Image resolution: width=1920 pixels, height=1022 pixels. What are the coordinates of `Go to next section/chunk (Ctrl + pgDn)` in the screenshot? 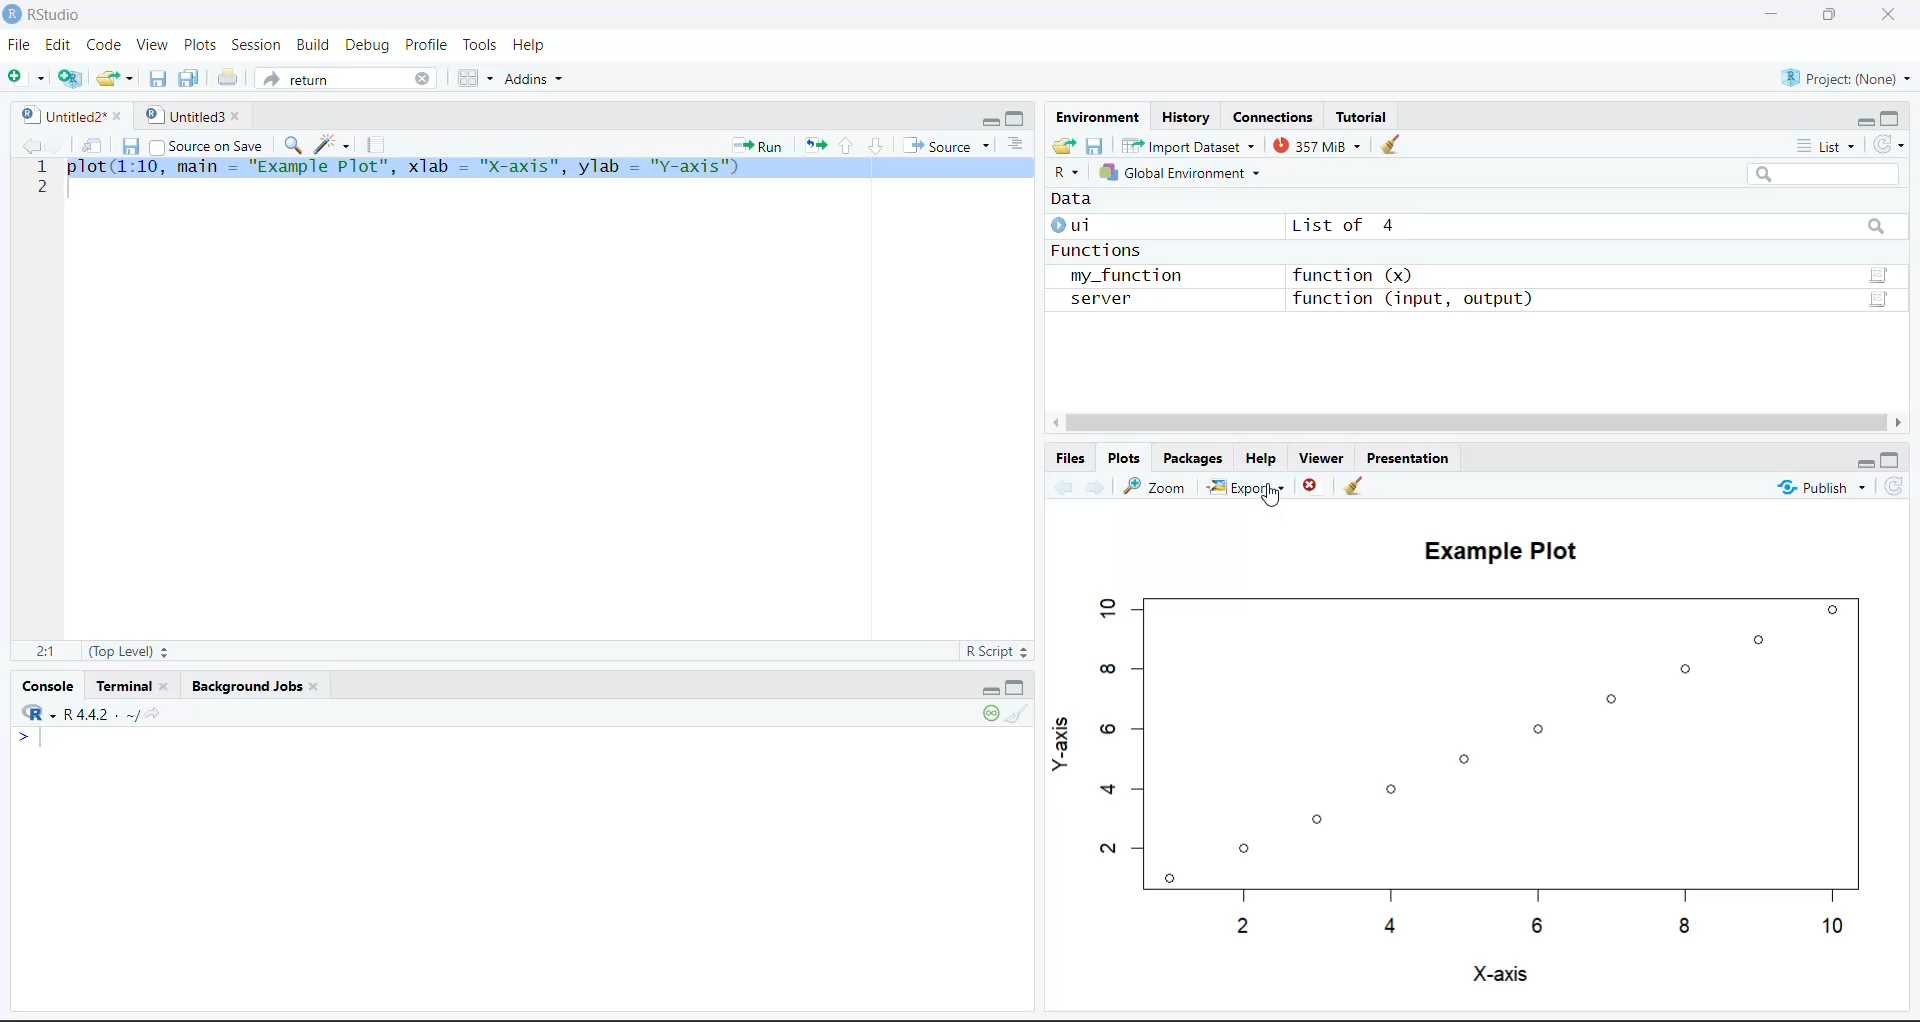 It's located at (874, 143).